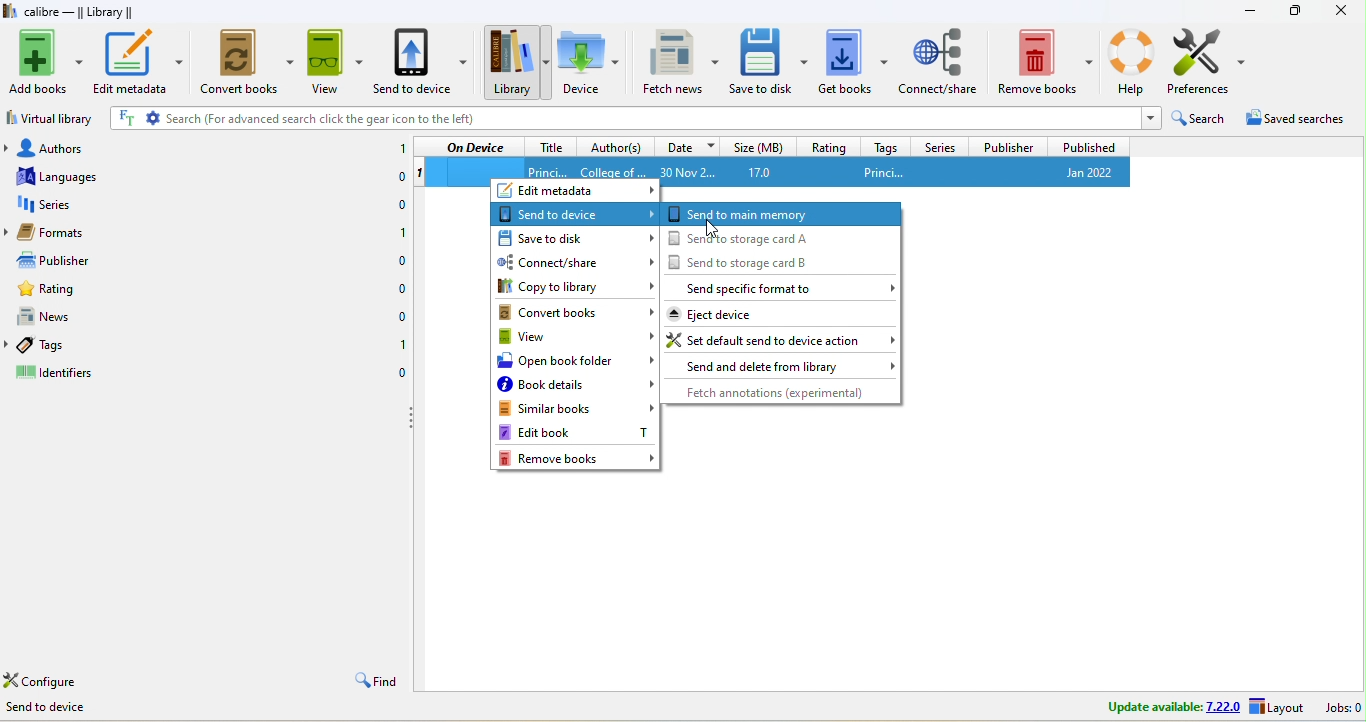  Describe the element at coordinates (60, 711) in the screenshot. I see `Send to device` at that location.